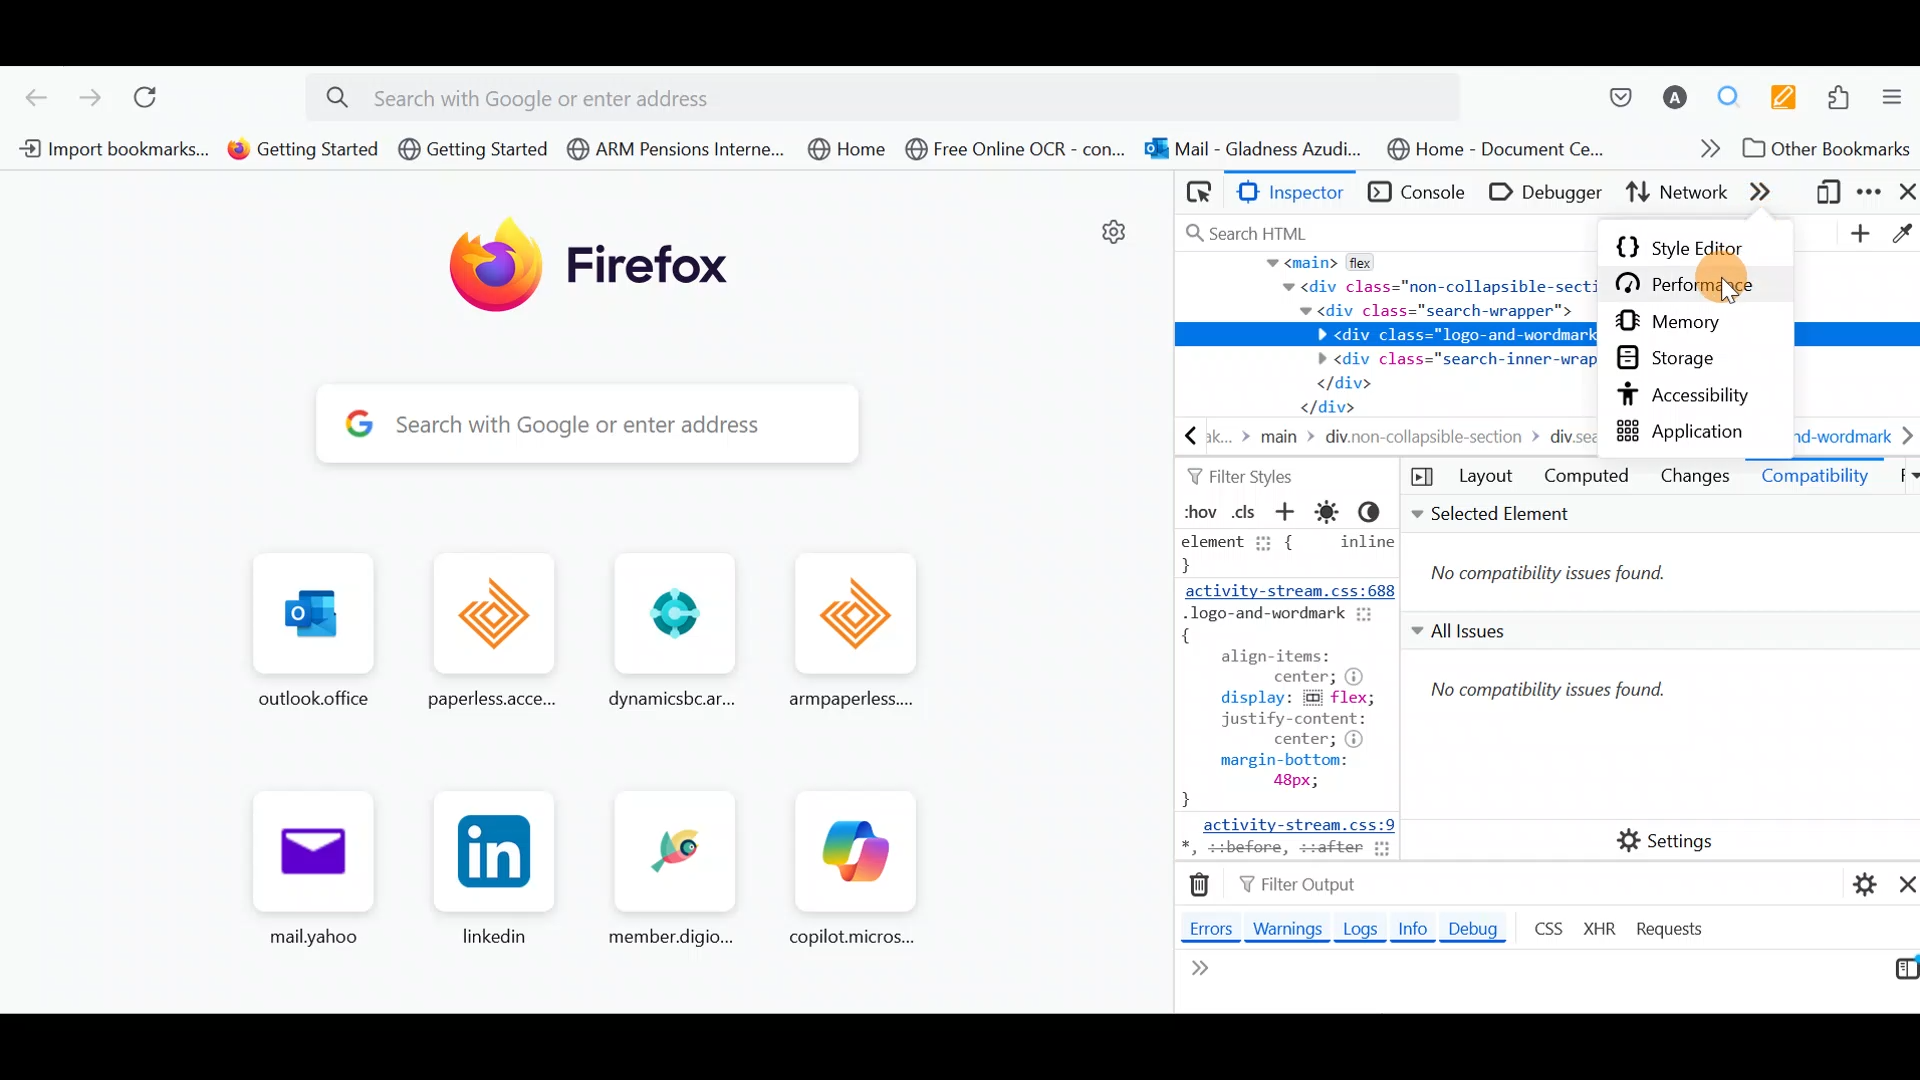 The height and width of the screenshot is (1080, 1920). What do you see at coordinates (1203, 886) in the screenshot?
I see `Clear web console output` at bounding box center [1203, 886].